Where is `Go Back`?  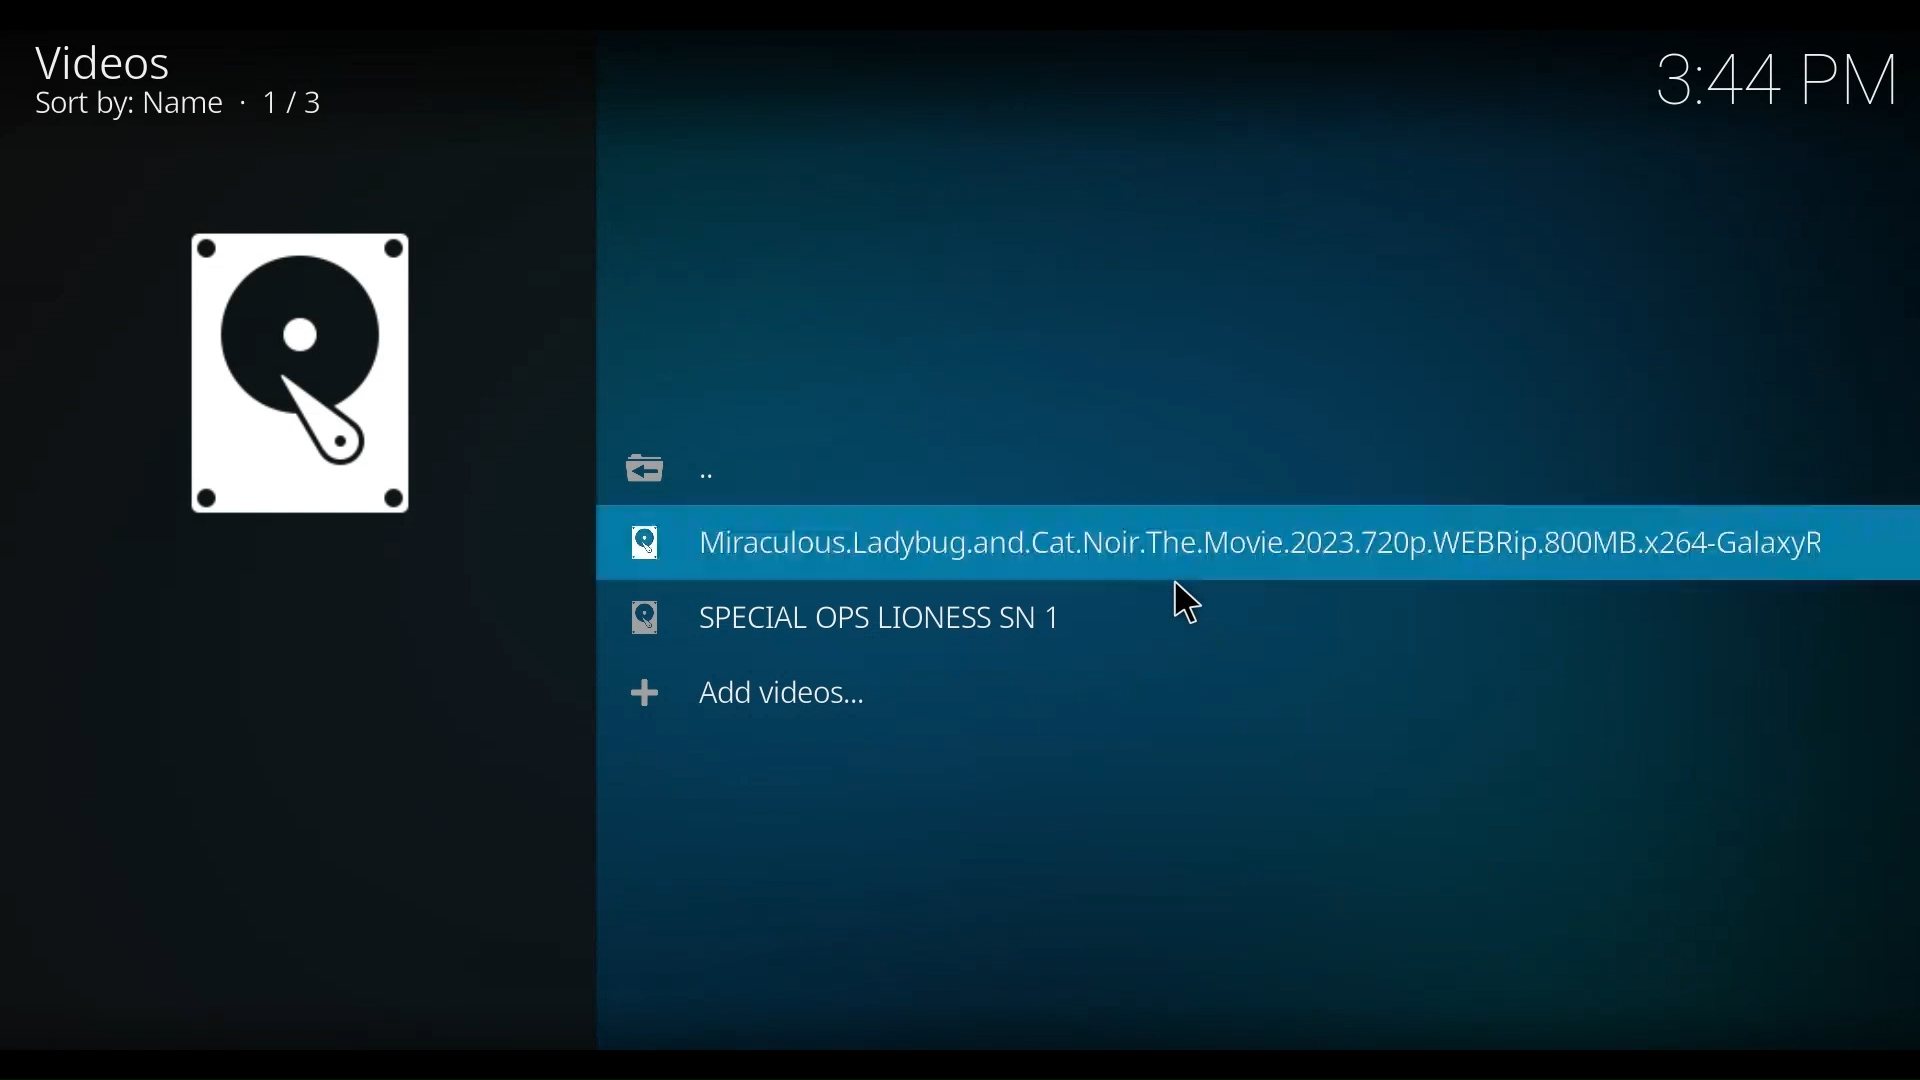
Go Back is located at coordinates (662, 464).